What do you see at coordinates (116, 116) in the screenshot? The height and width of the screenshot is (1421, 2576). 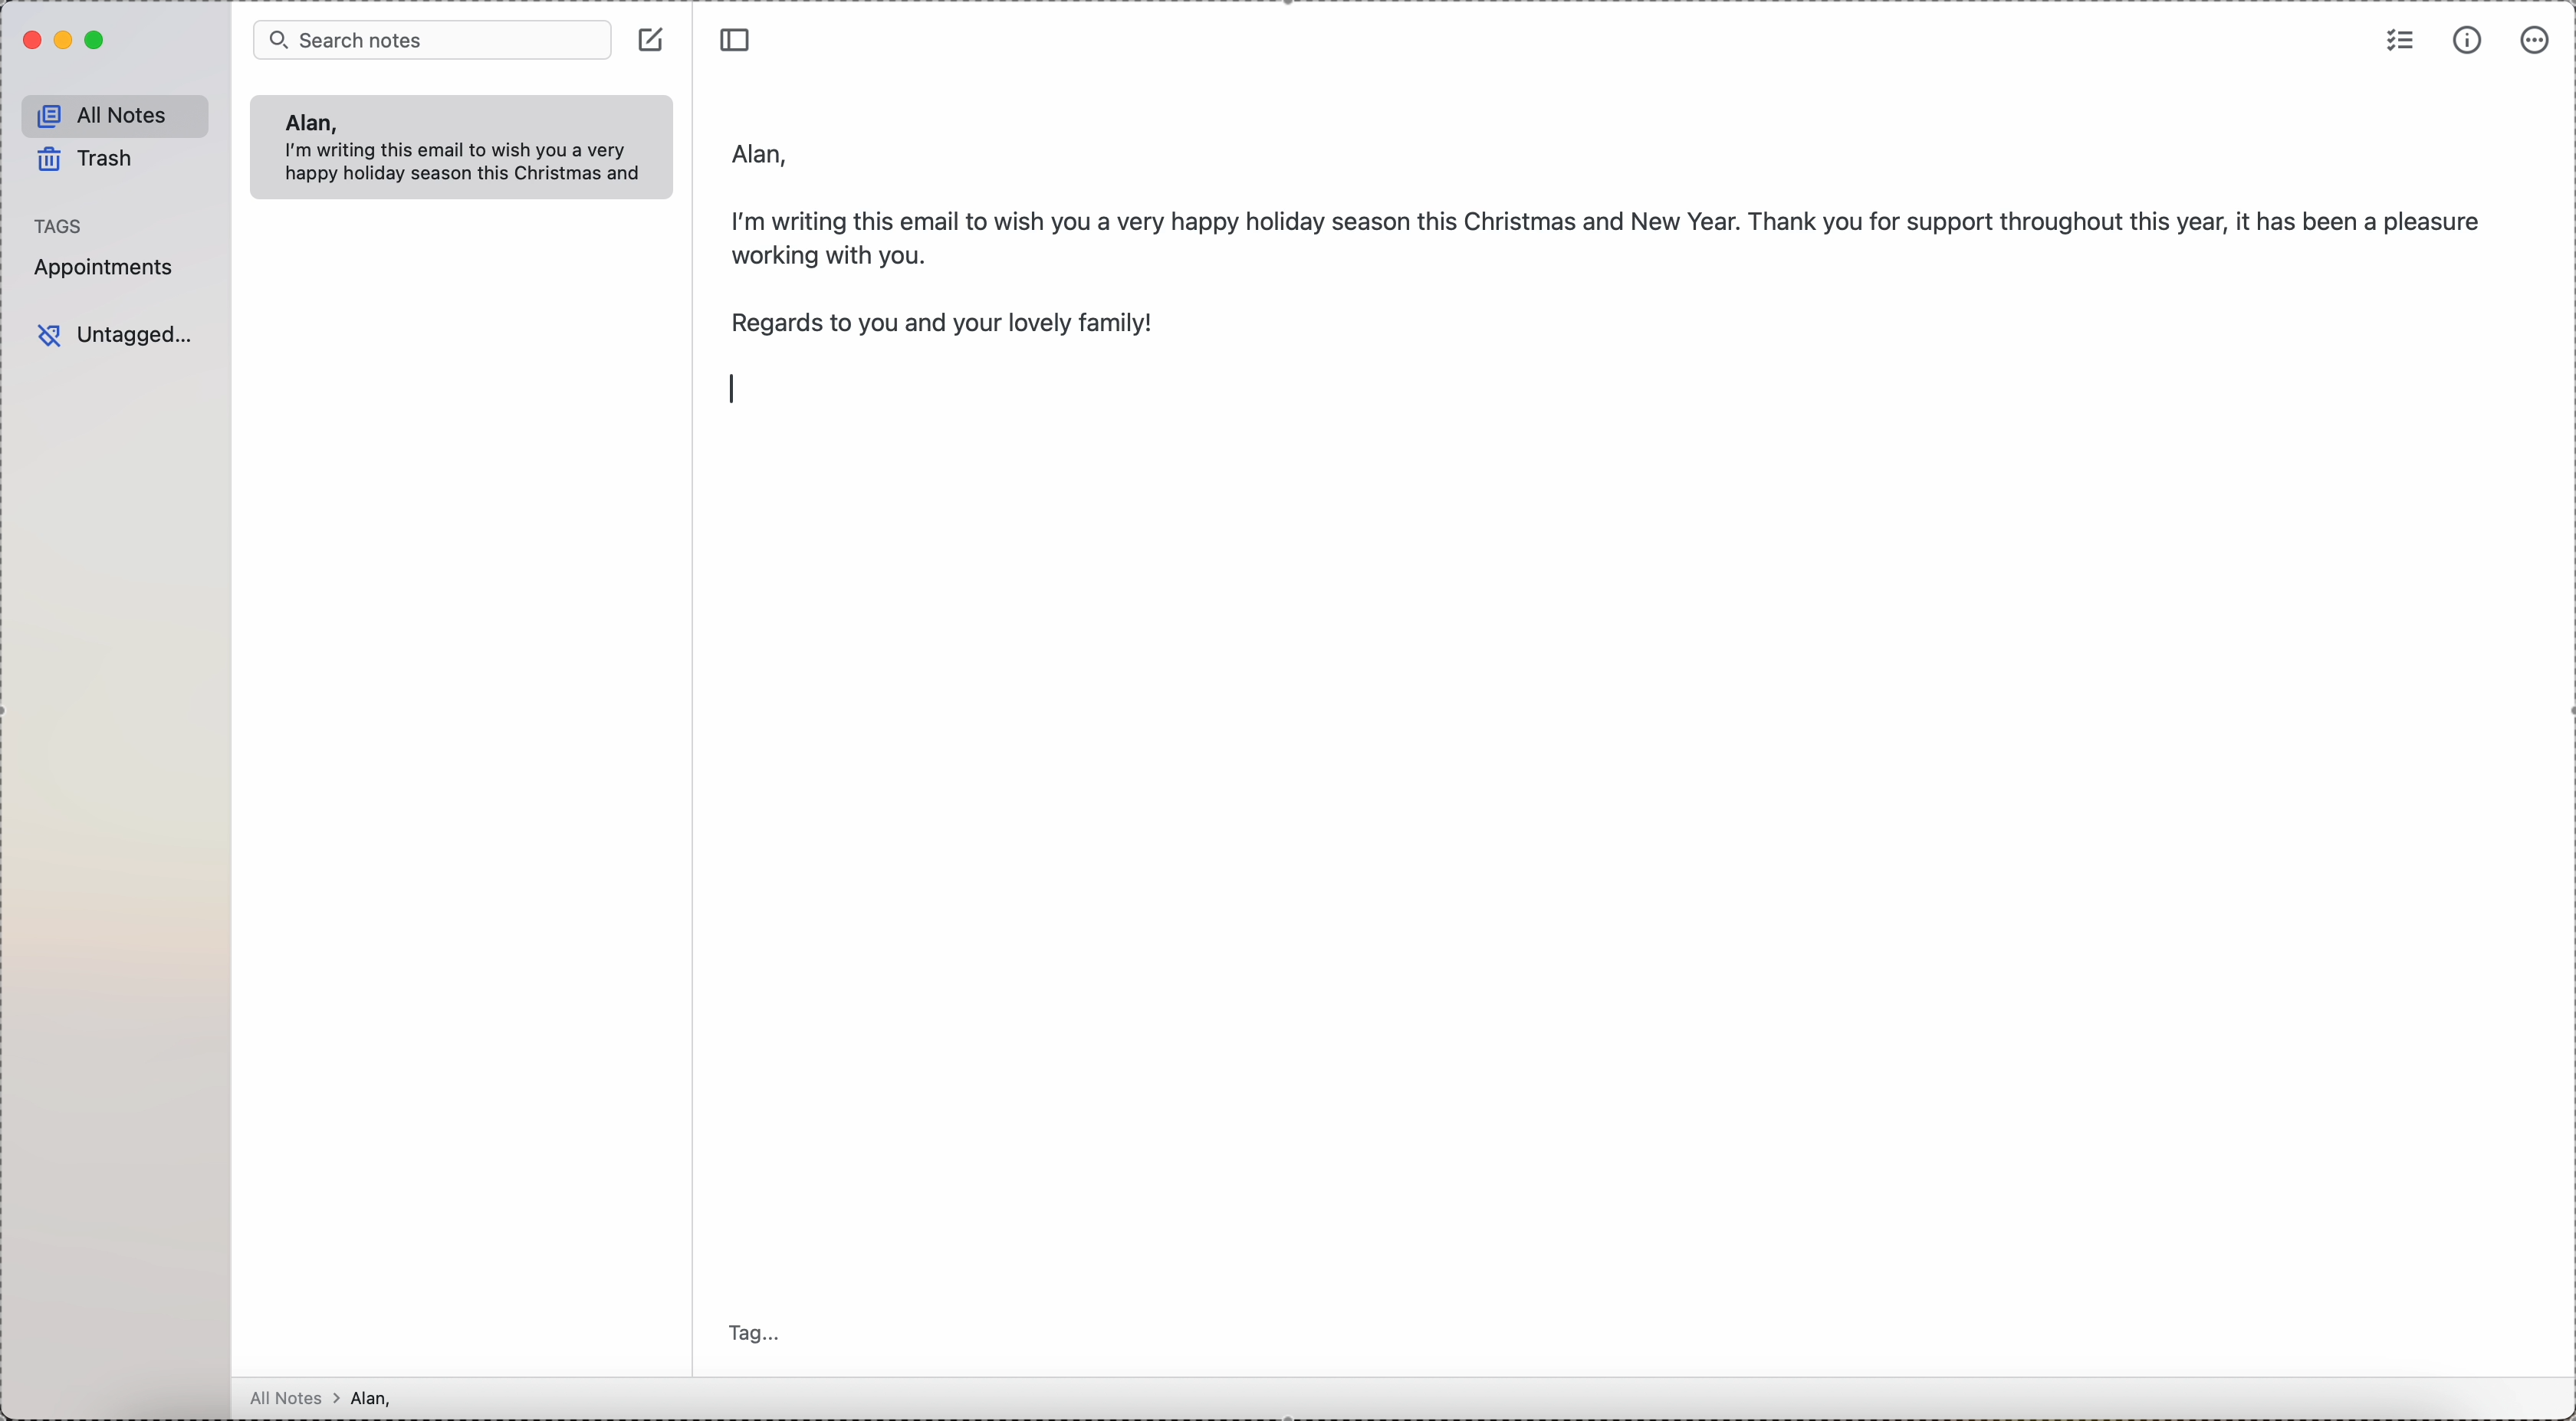 I see `all notes` at bounding box center [116, 116].